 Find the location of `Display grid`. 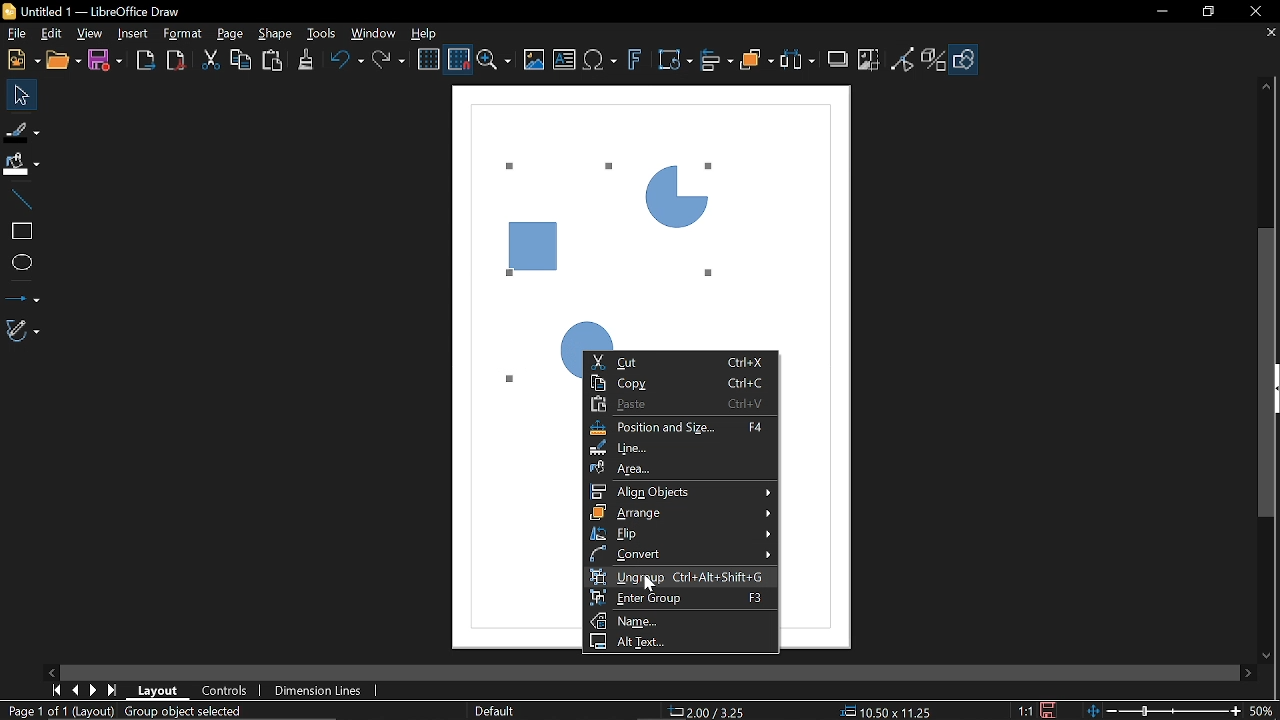

Display grid is located at coordinates (428, 60).